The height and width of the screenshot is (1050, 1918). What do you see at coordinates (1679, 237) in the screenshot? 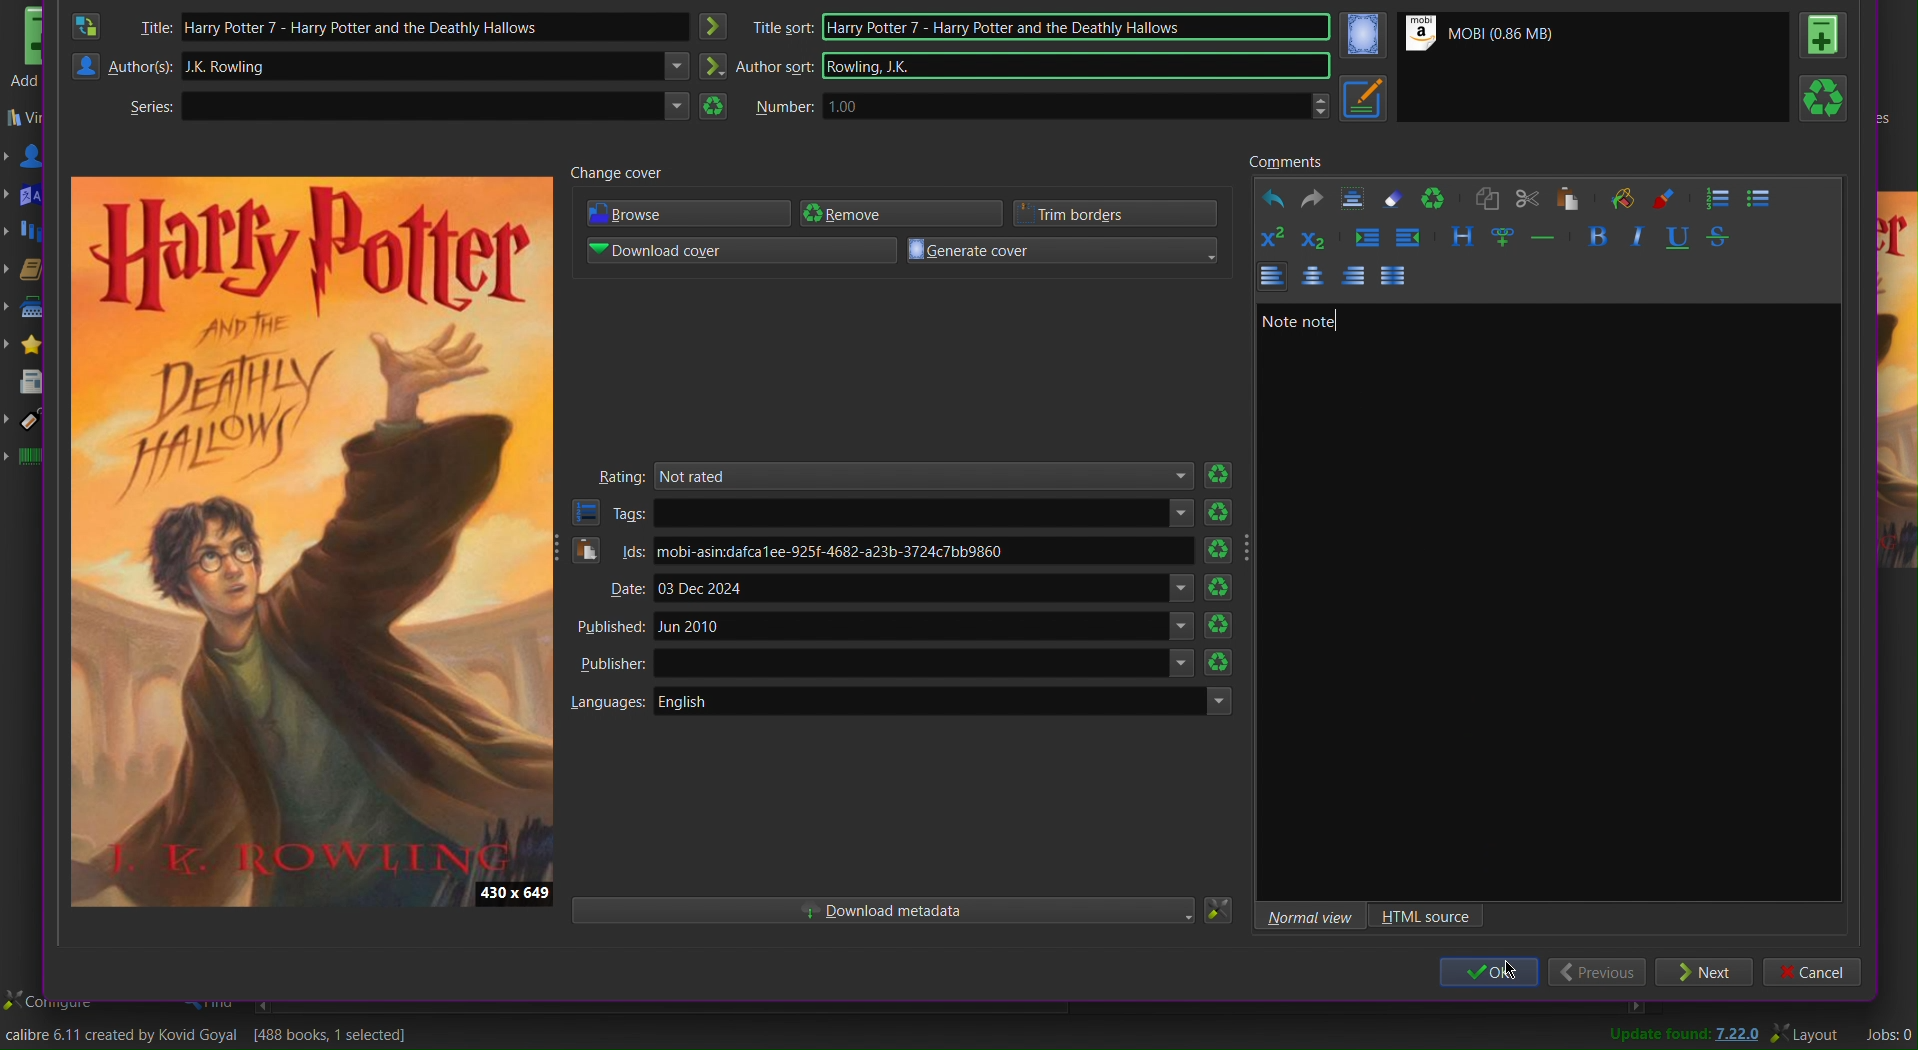
I see `Underline` at bounding box center [1679, 237].